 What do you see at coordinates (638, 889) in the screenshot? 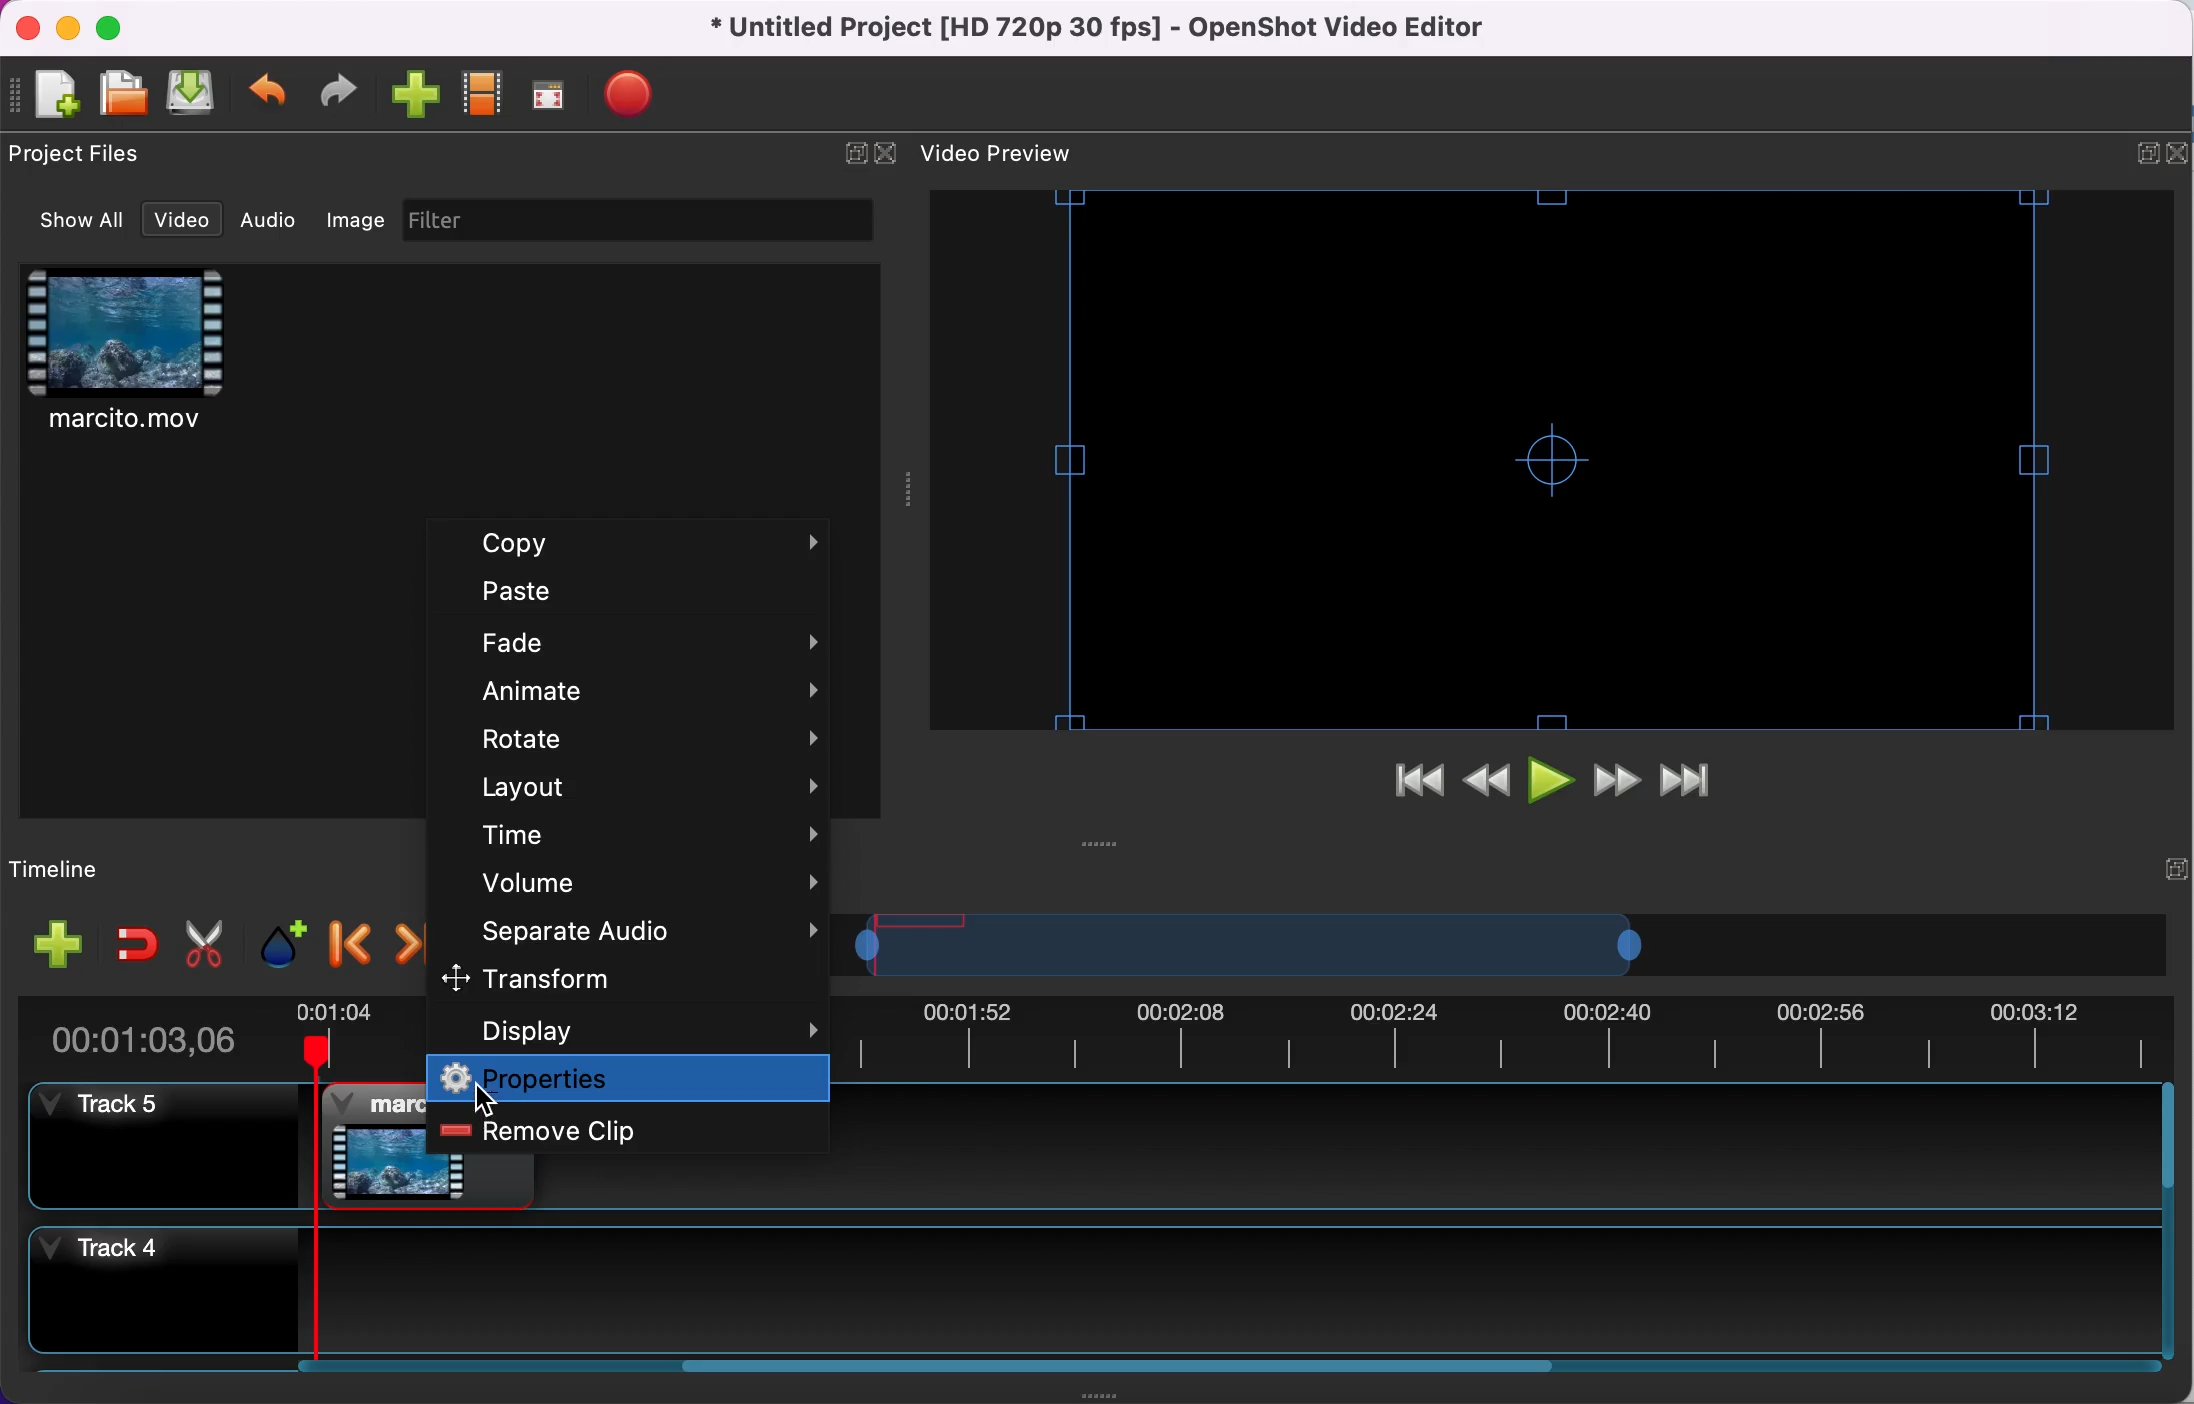
I see `volume` at bounding box center [638, 889].